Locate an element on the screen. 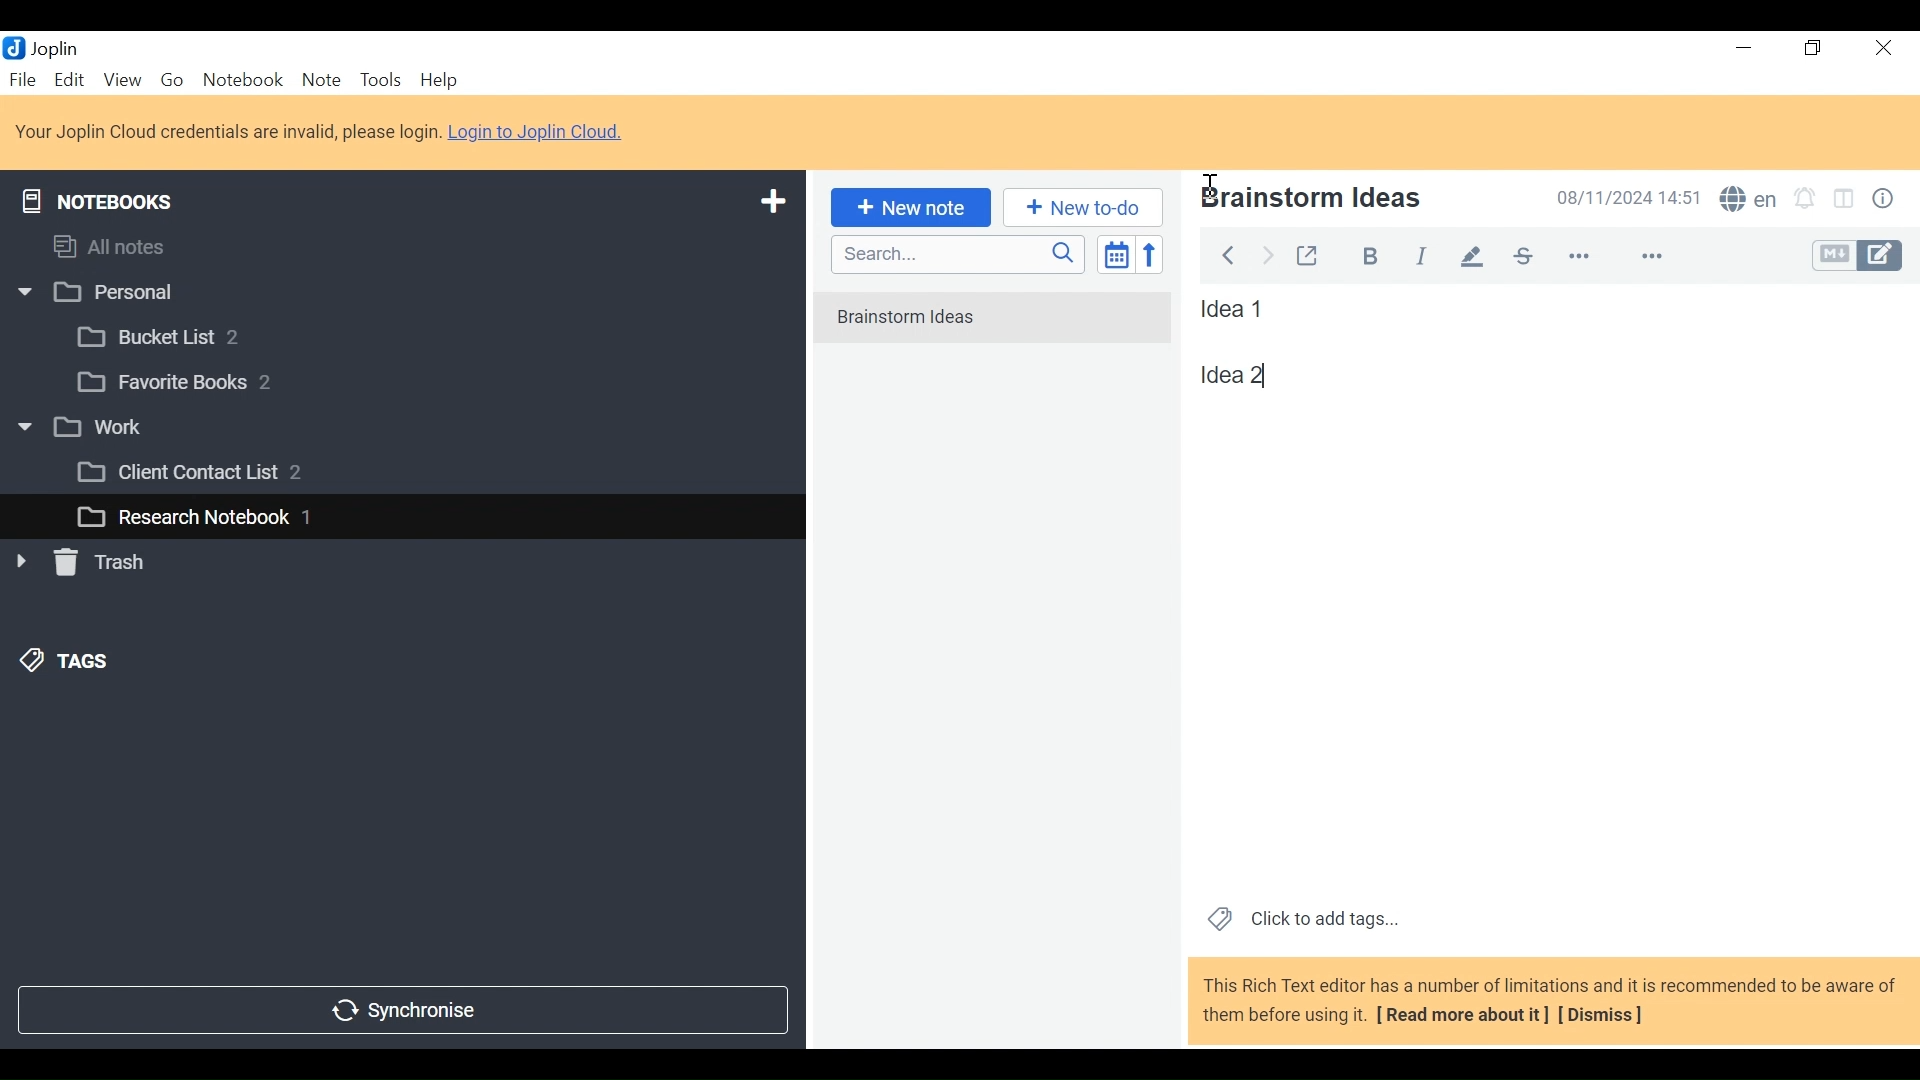 The height and width of the screenshot is (1080, 1920). This Rich Text editor has a number of limitations and it is recommended to be aware of
them before using it. [ Read more about it] [Dismiss] is located at coordinates (1550, 1000).